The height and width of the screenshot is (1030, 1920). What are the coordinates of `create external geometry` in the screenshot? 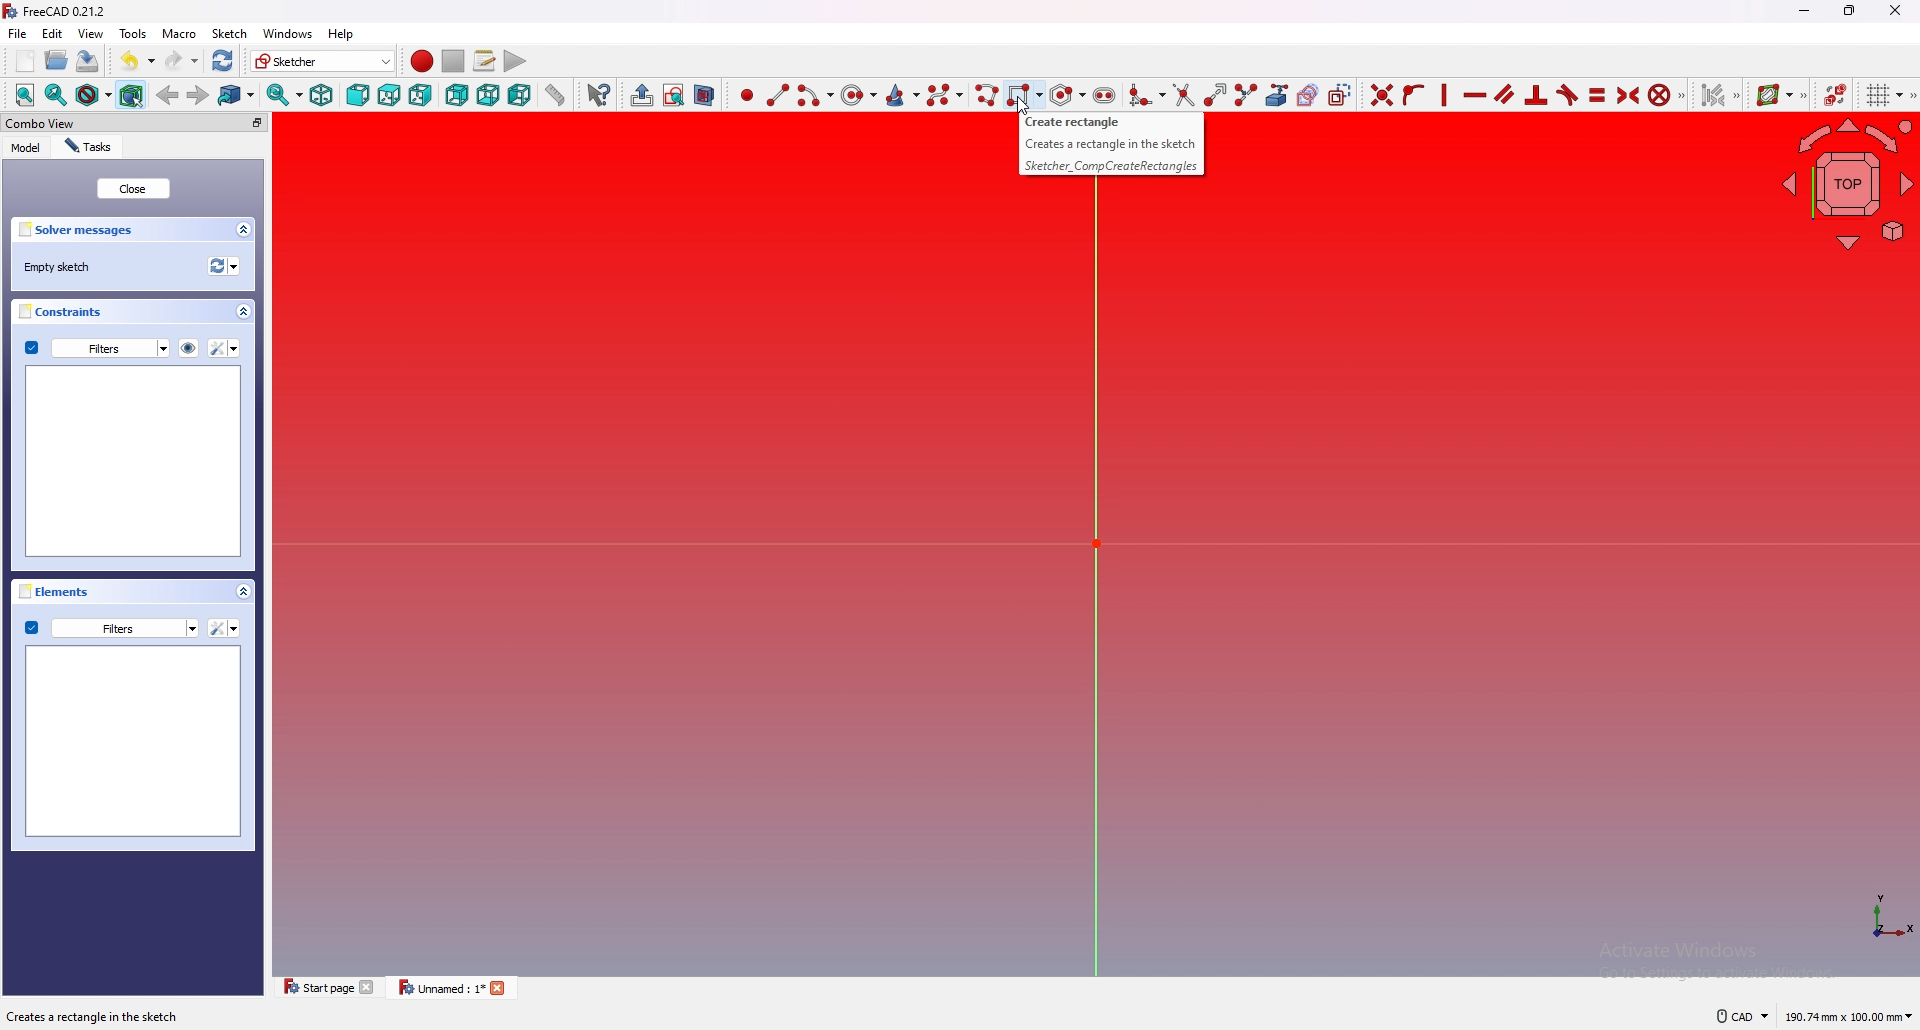 It's located at (1277, 95).